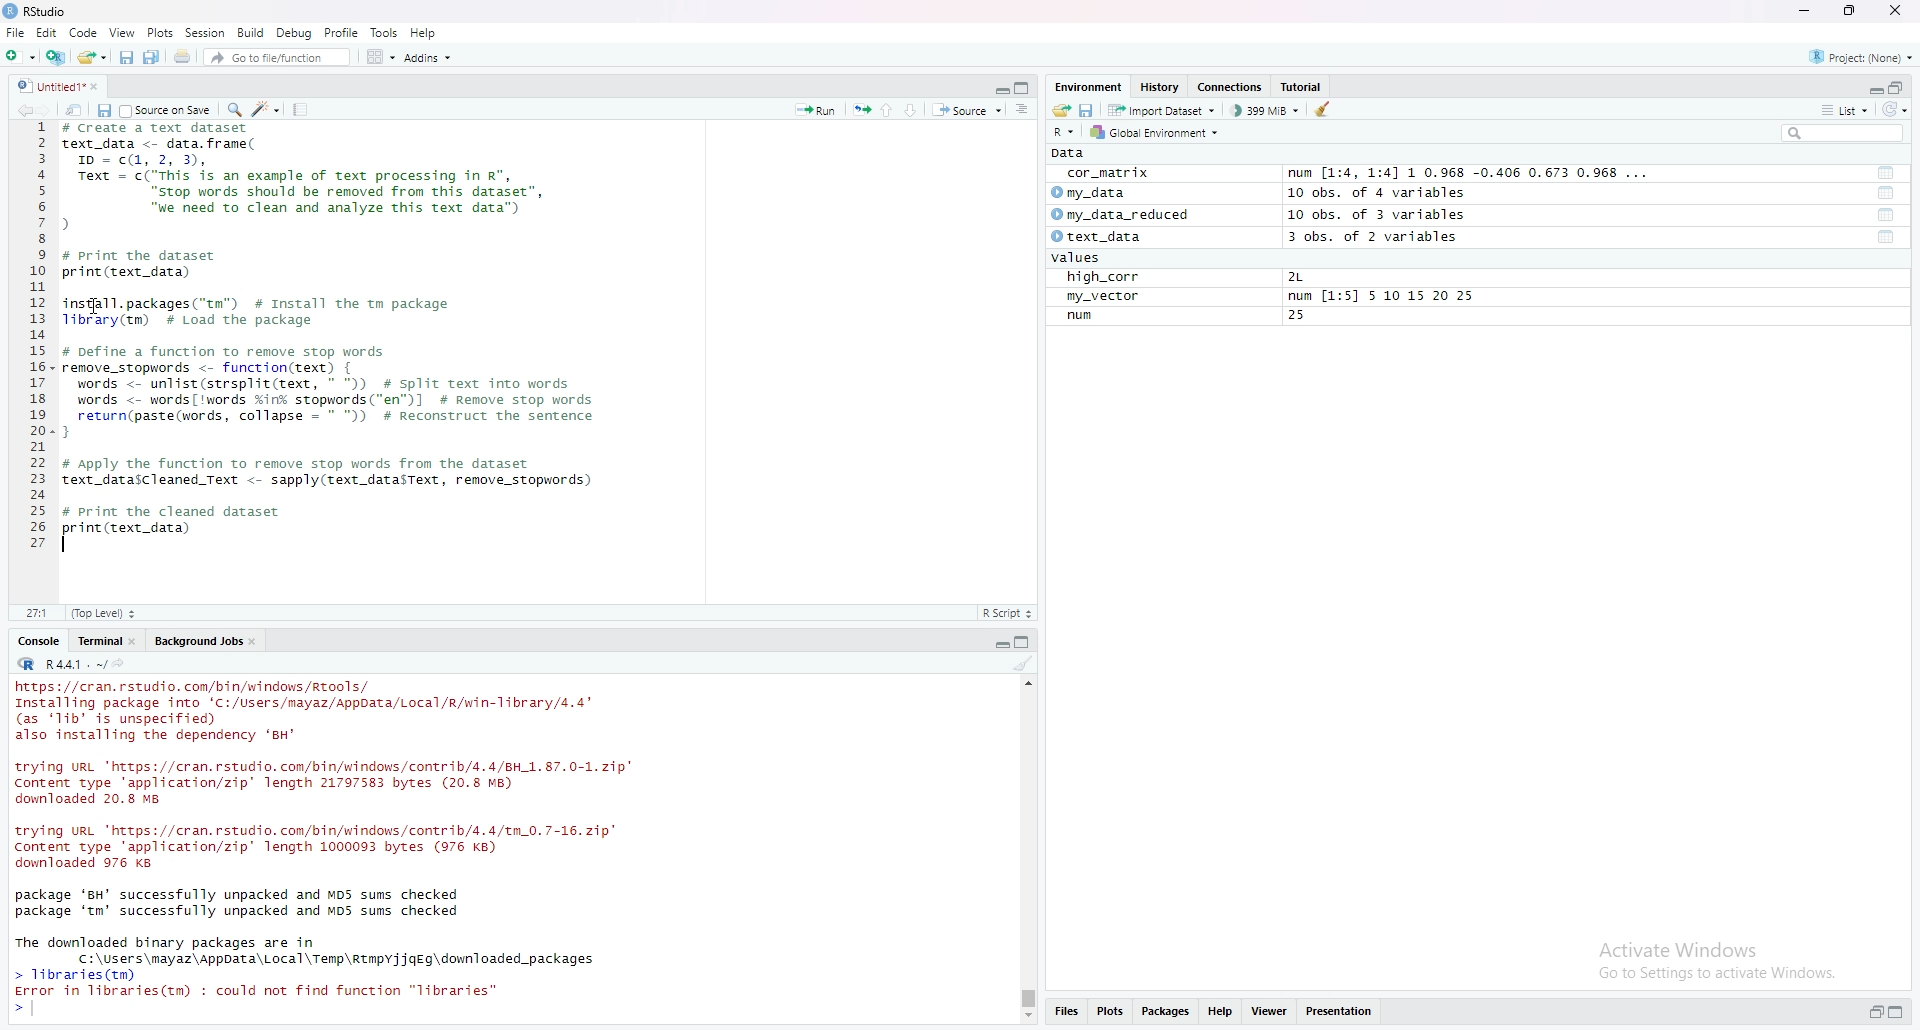 This screenshot has height=1030, width=1920. Describe the element at coordinates (39, 338) in the screenshot. I see `line numbers` at that location.